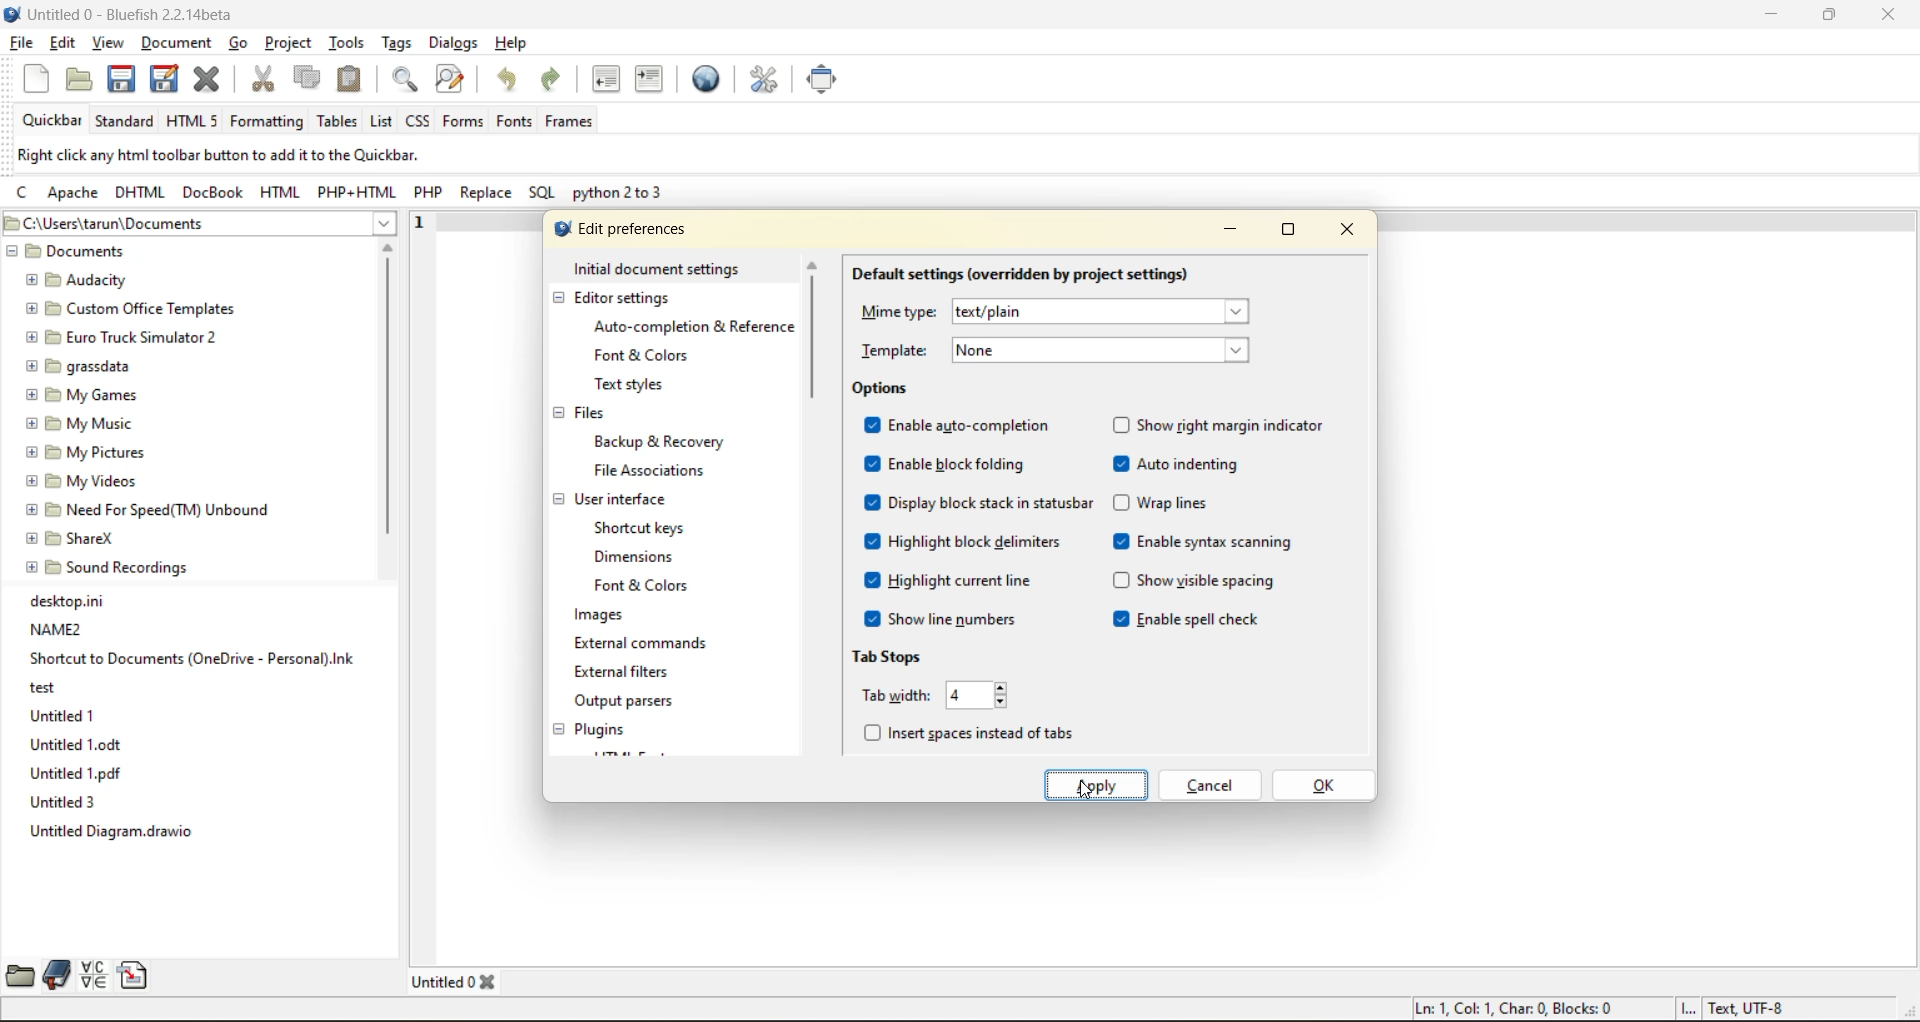 The width and height of the screenshot is (1920, 1022). Describe the element at coordinates (117, 79) in the screenshot. I see `save` at that location.